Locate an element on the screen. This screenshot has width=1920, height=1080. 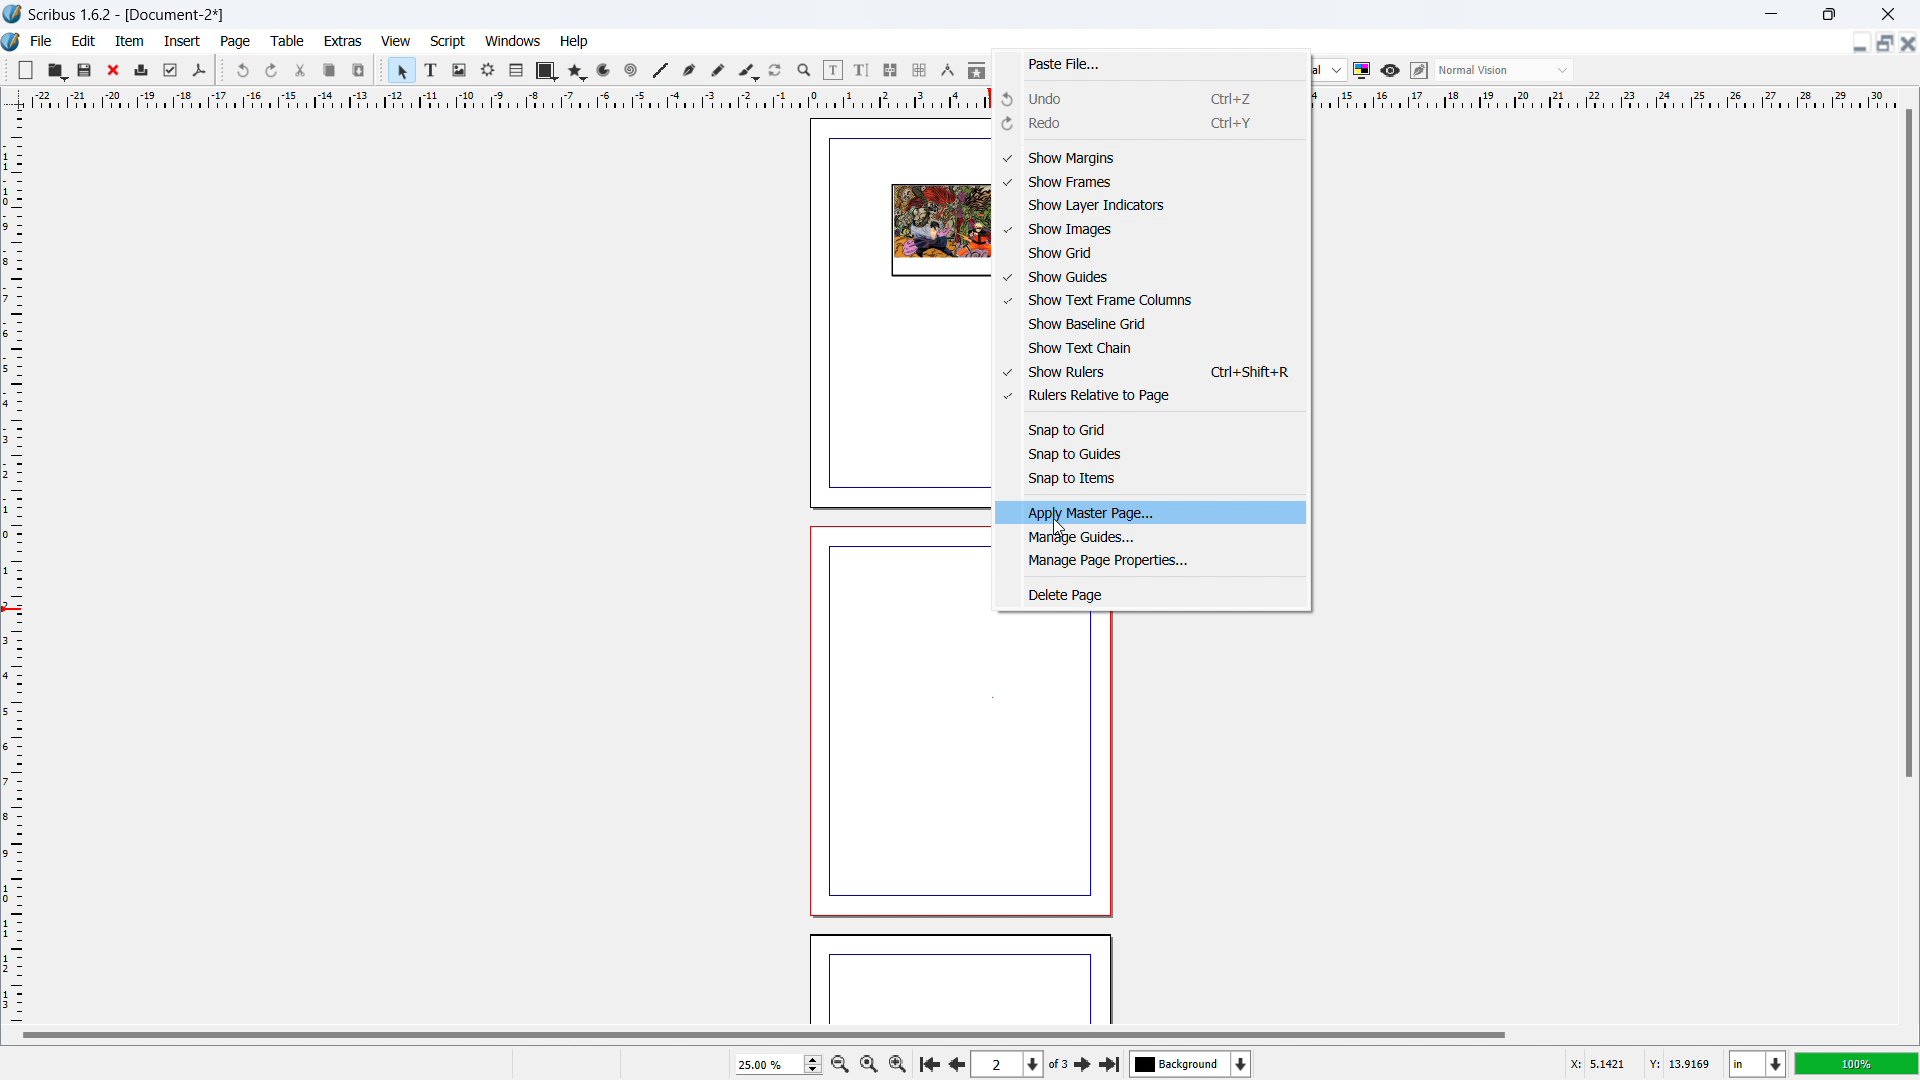
unlink text frames is located at coordinates (919, 71).